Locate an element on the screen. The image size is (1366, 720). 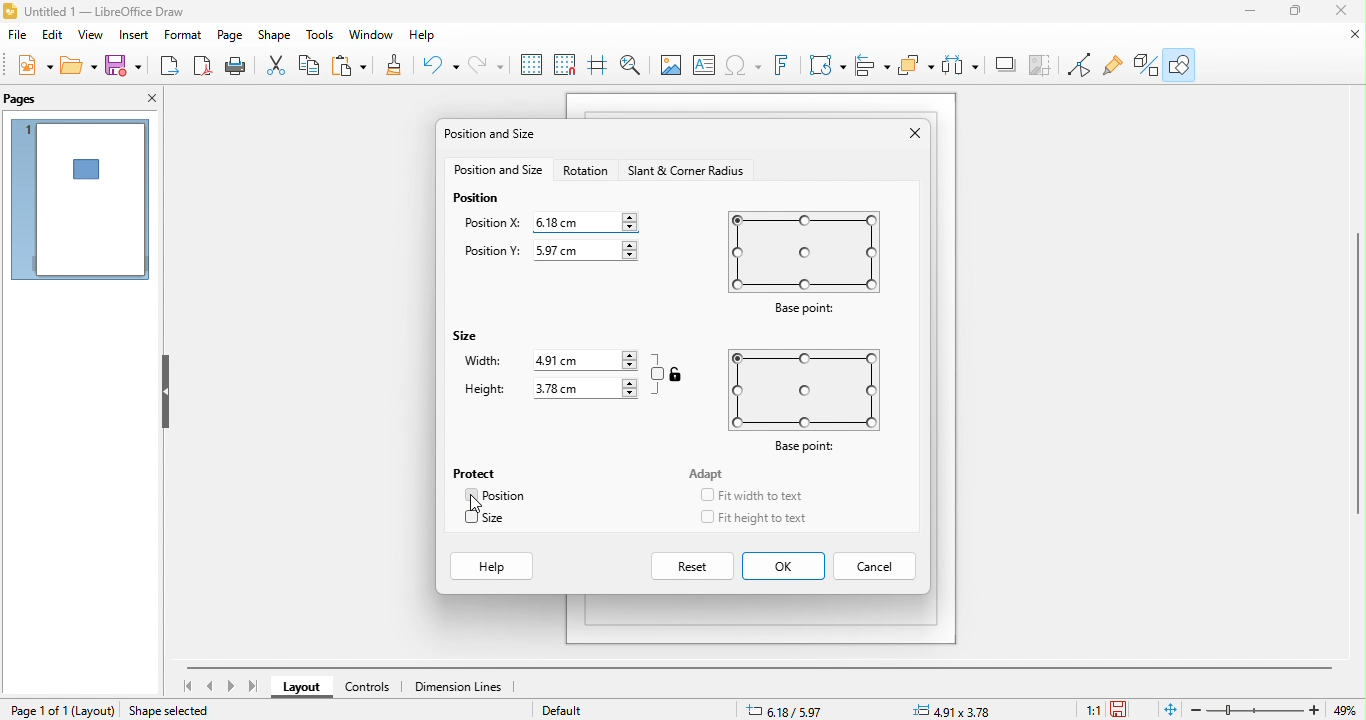
width is located at coordinates (482, 360).